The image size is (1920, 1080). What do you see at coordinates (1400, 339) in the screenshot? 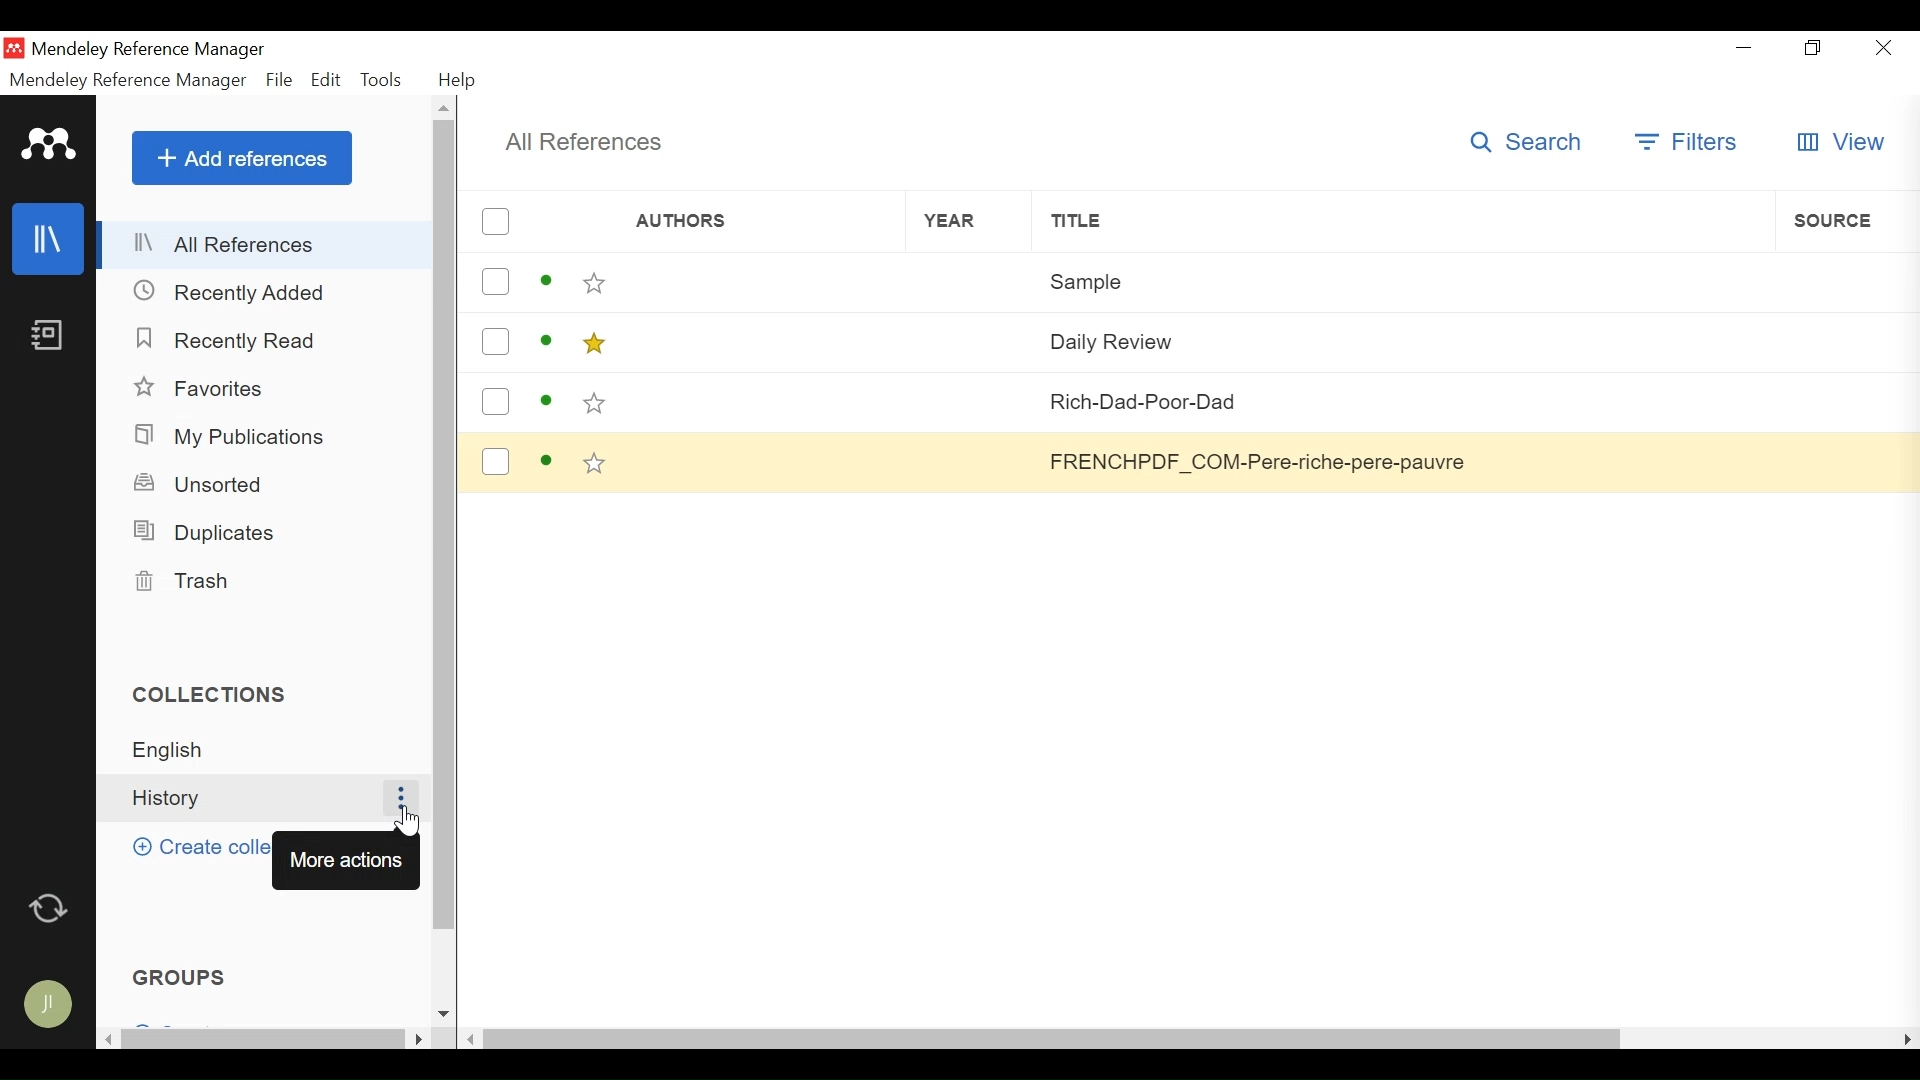
I see `Daily Review` at bounding box center [1400, 339].